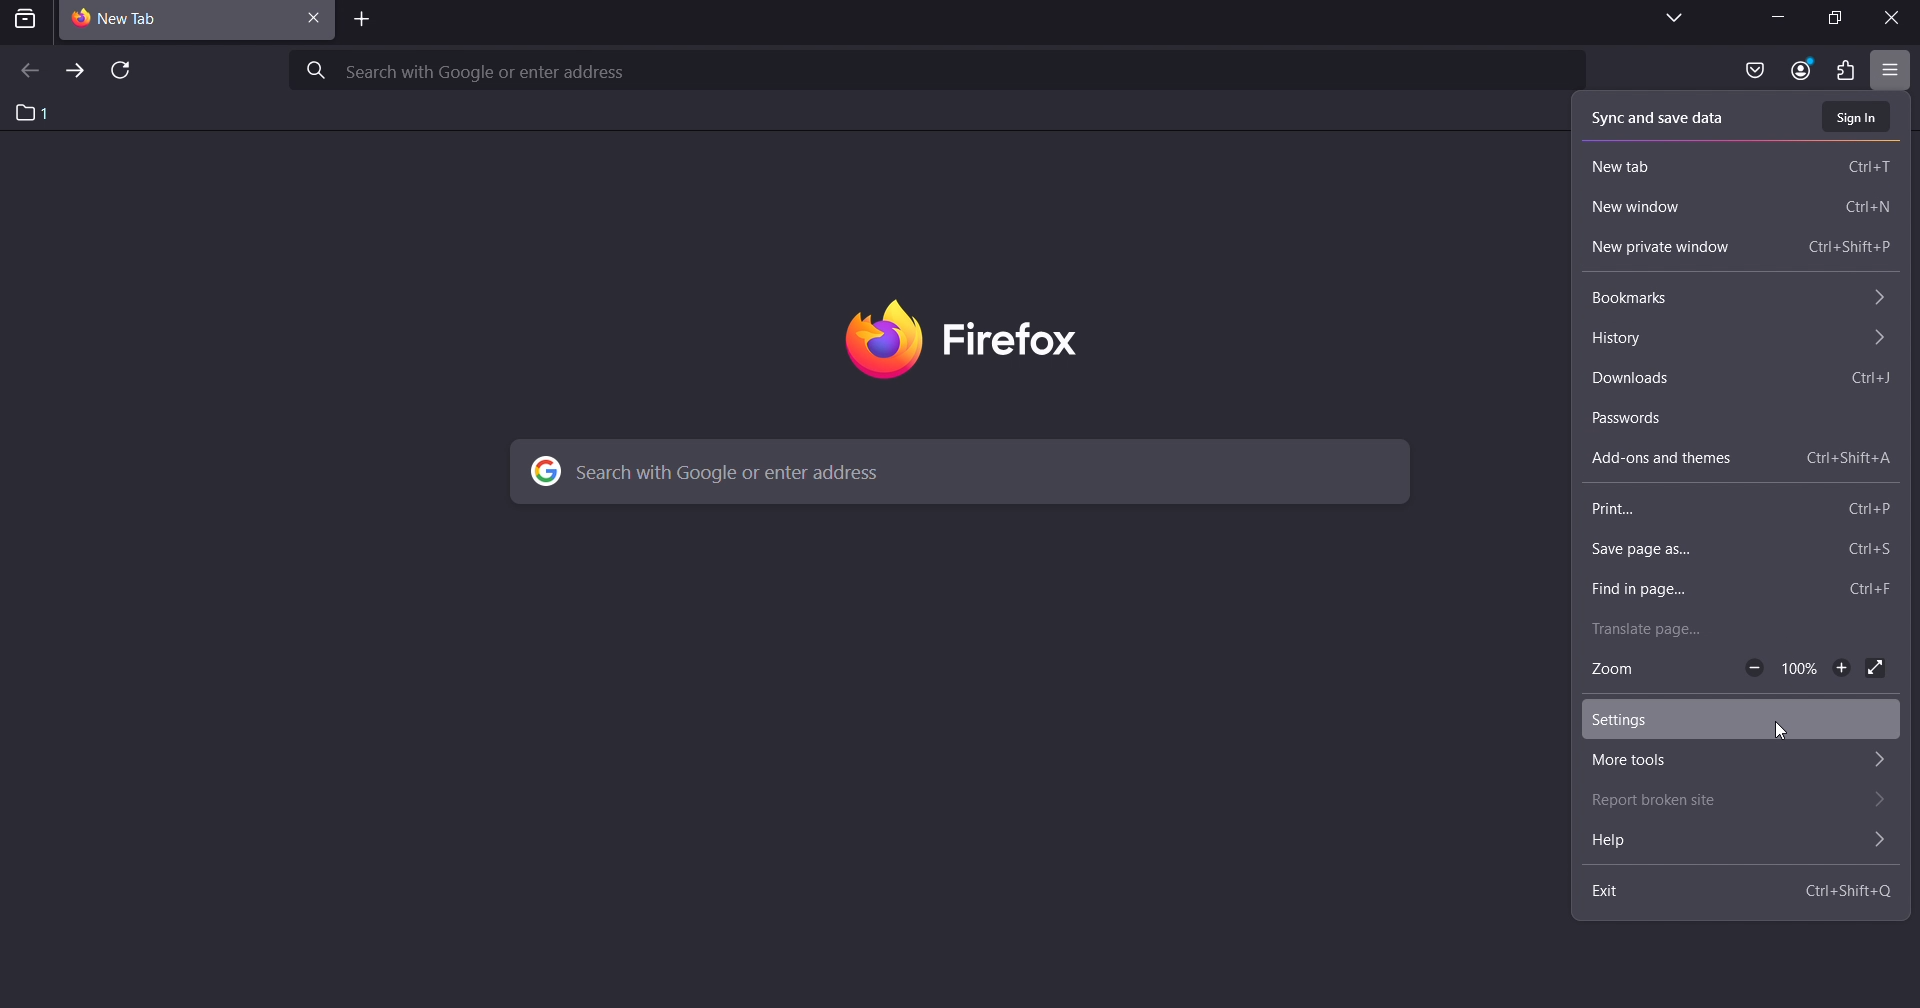 The height and width of the screenshot is (1008, 1920). Describe the element at coordinates (1787, 732) in the screenshot. I see `cursor` at that location.